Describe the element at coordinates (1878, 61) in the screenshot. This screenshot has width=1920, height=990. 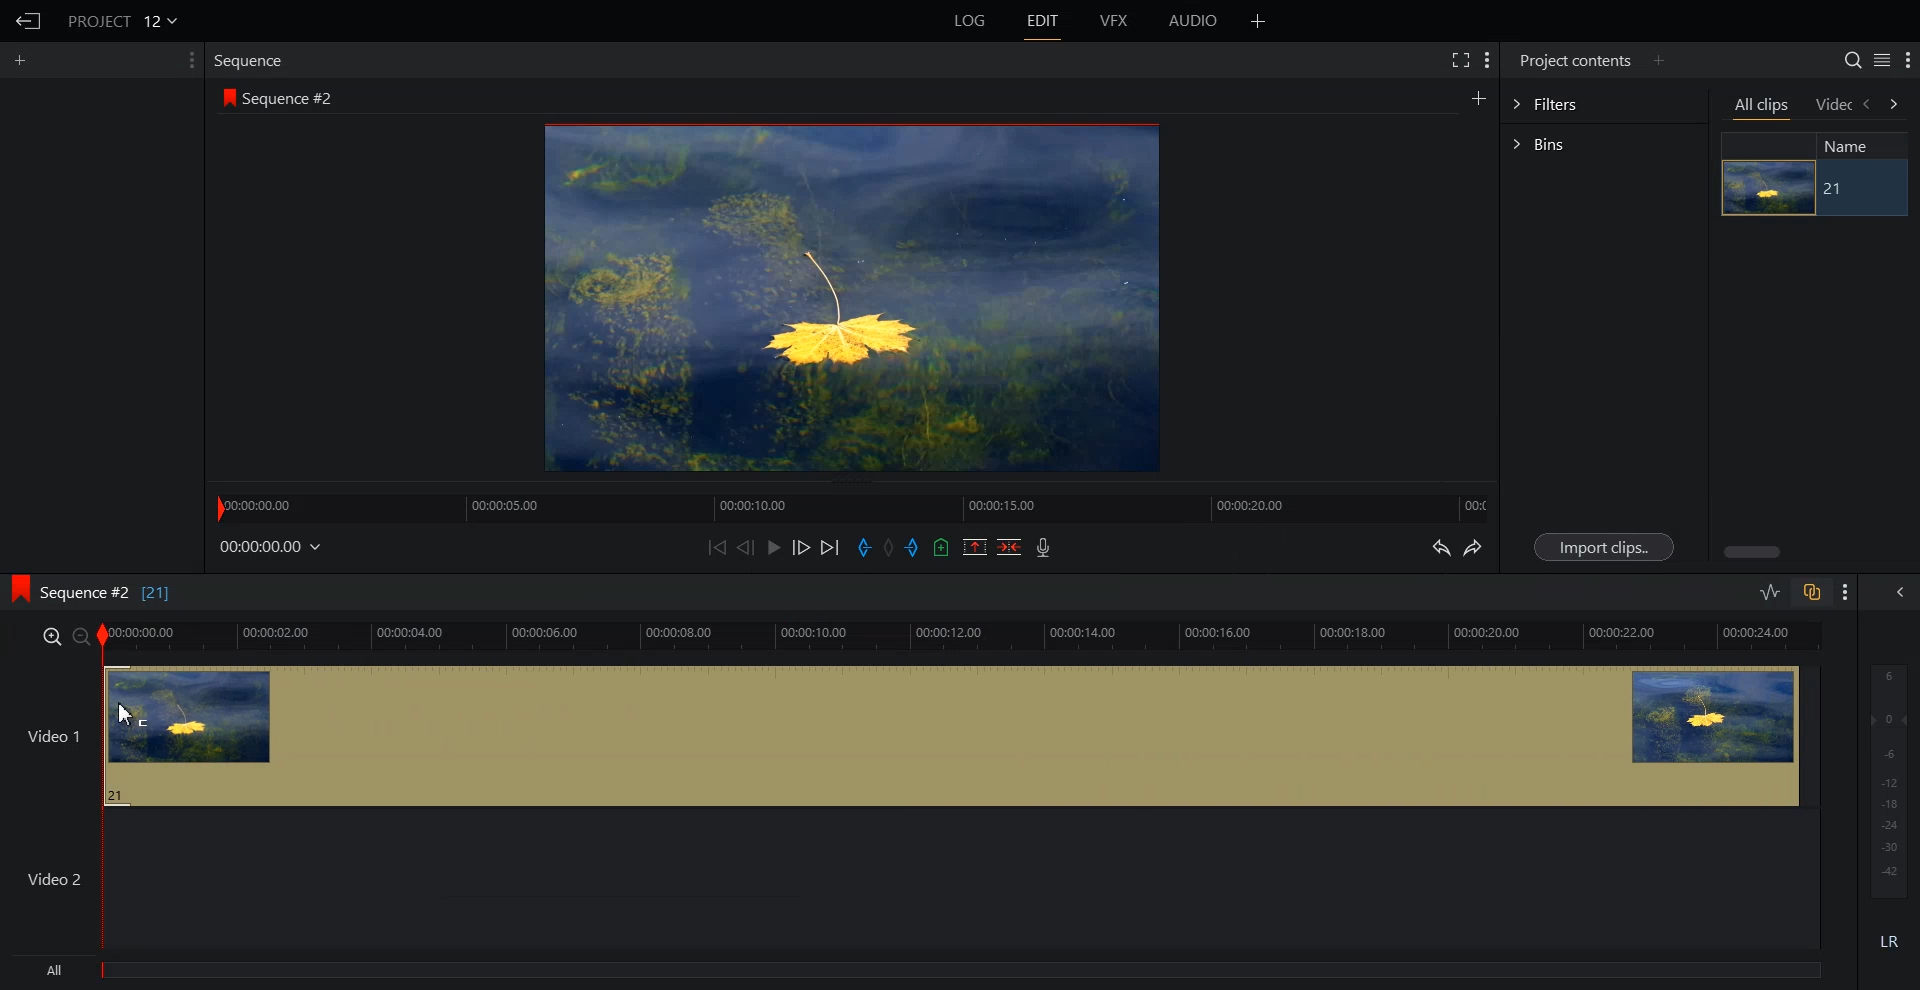
I see `Toggle between list and tile view` at that location.